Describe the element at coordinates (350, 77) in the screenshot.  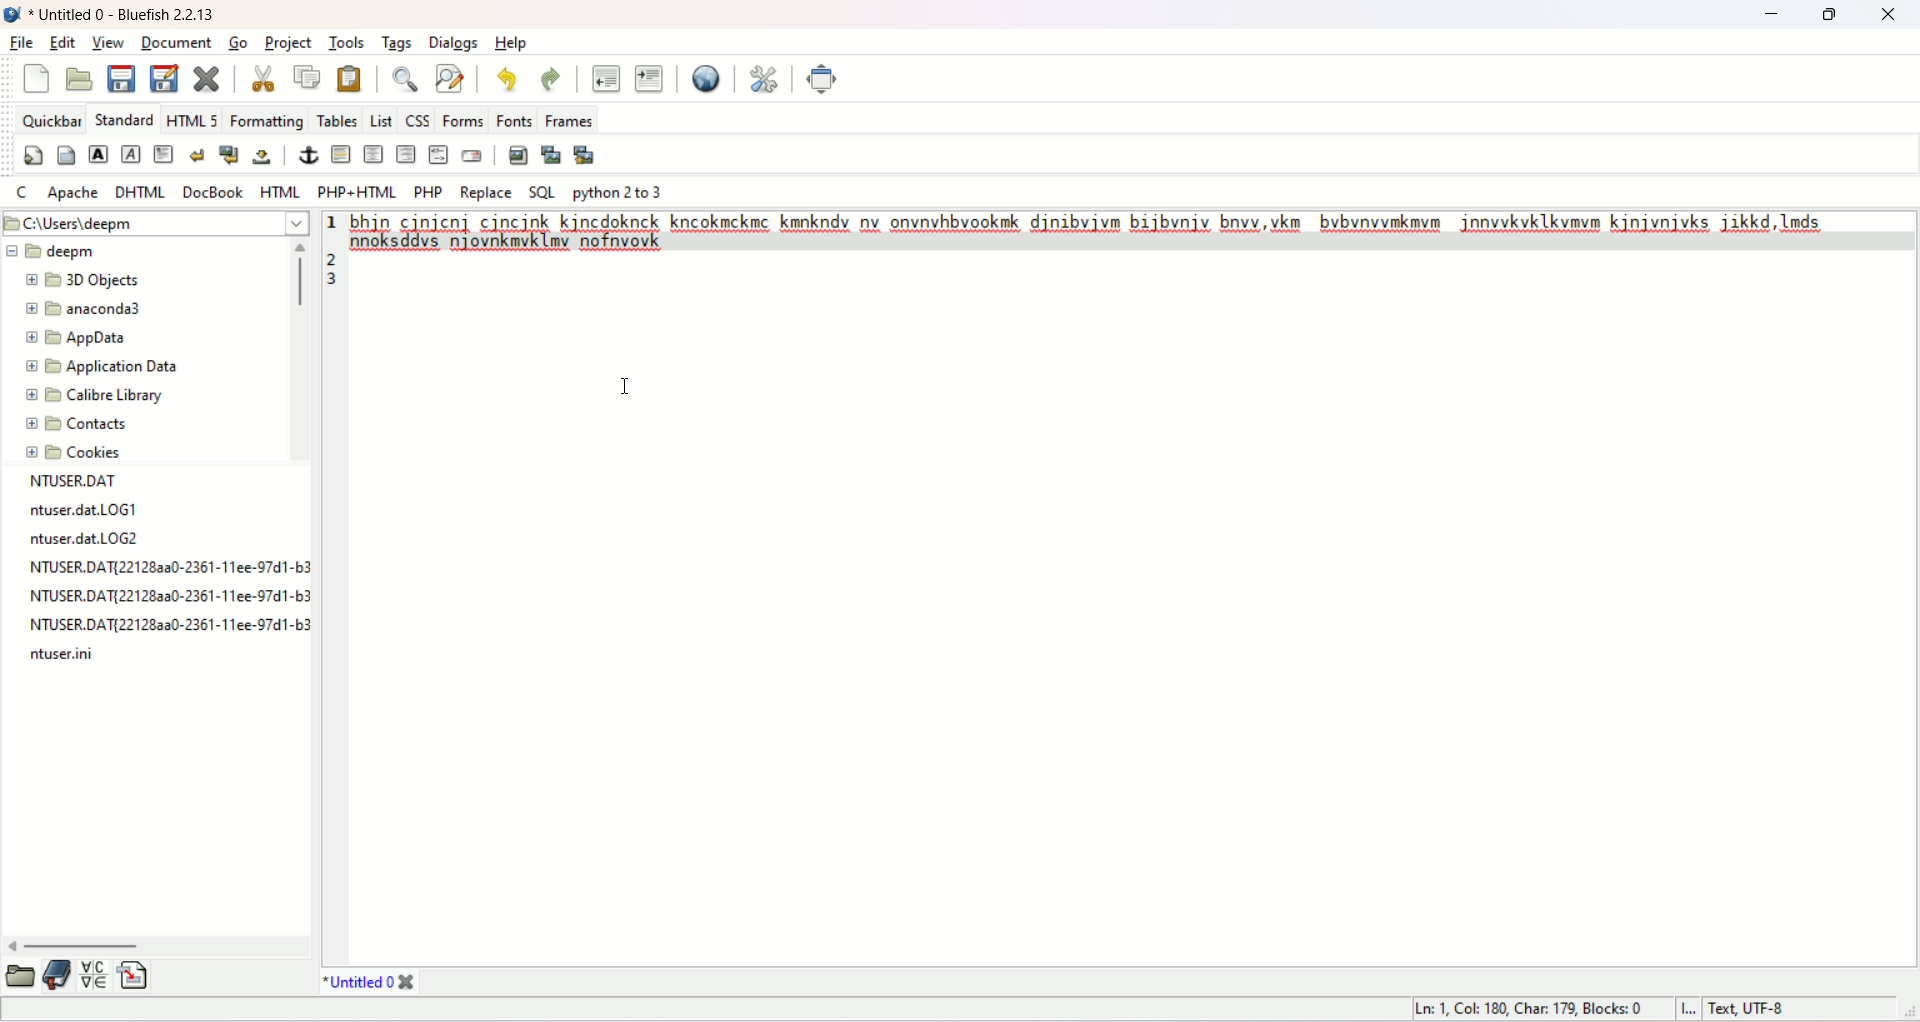
I see `paste` at that location.